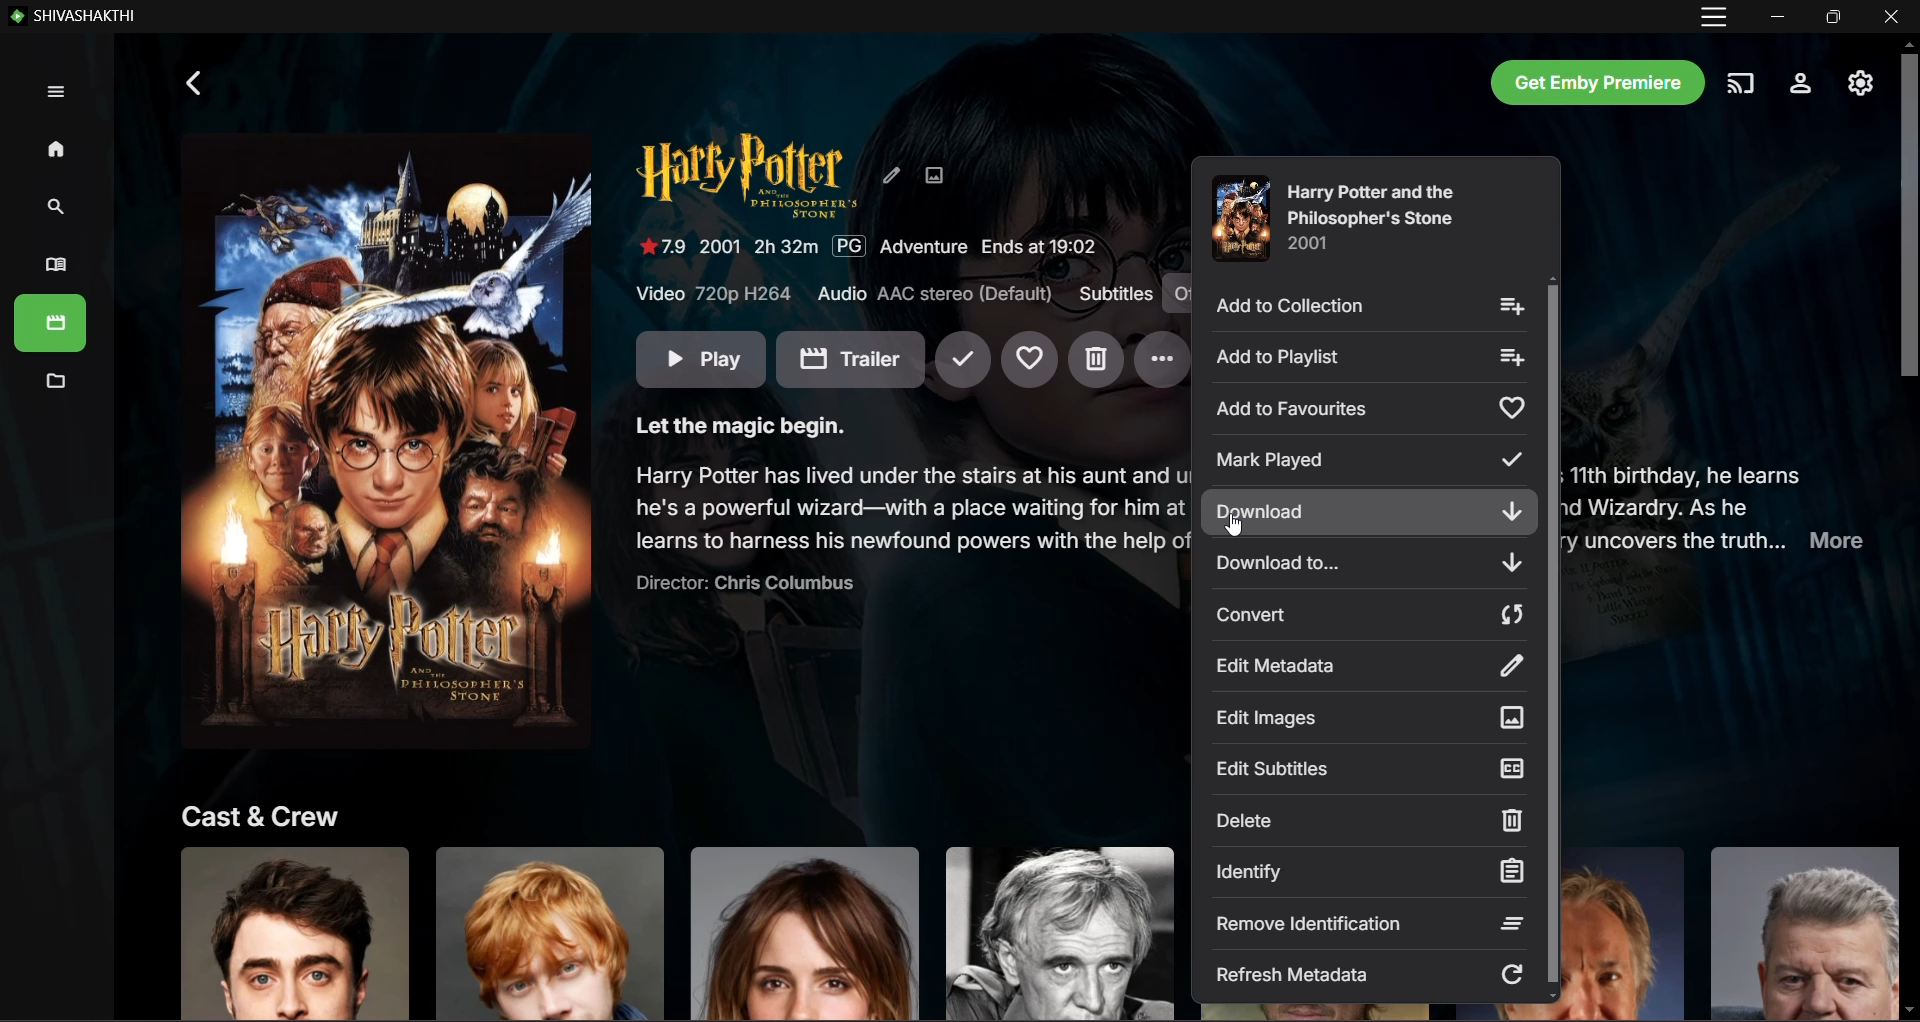 This screenshot has height=1022, width=1920. I want to click on Customize and Control App, so click(1714, 17).